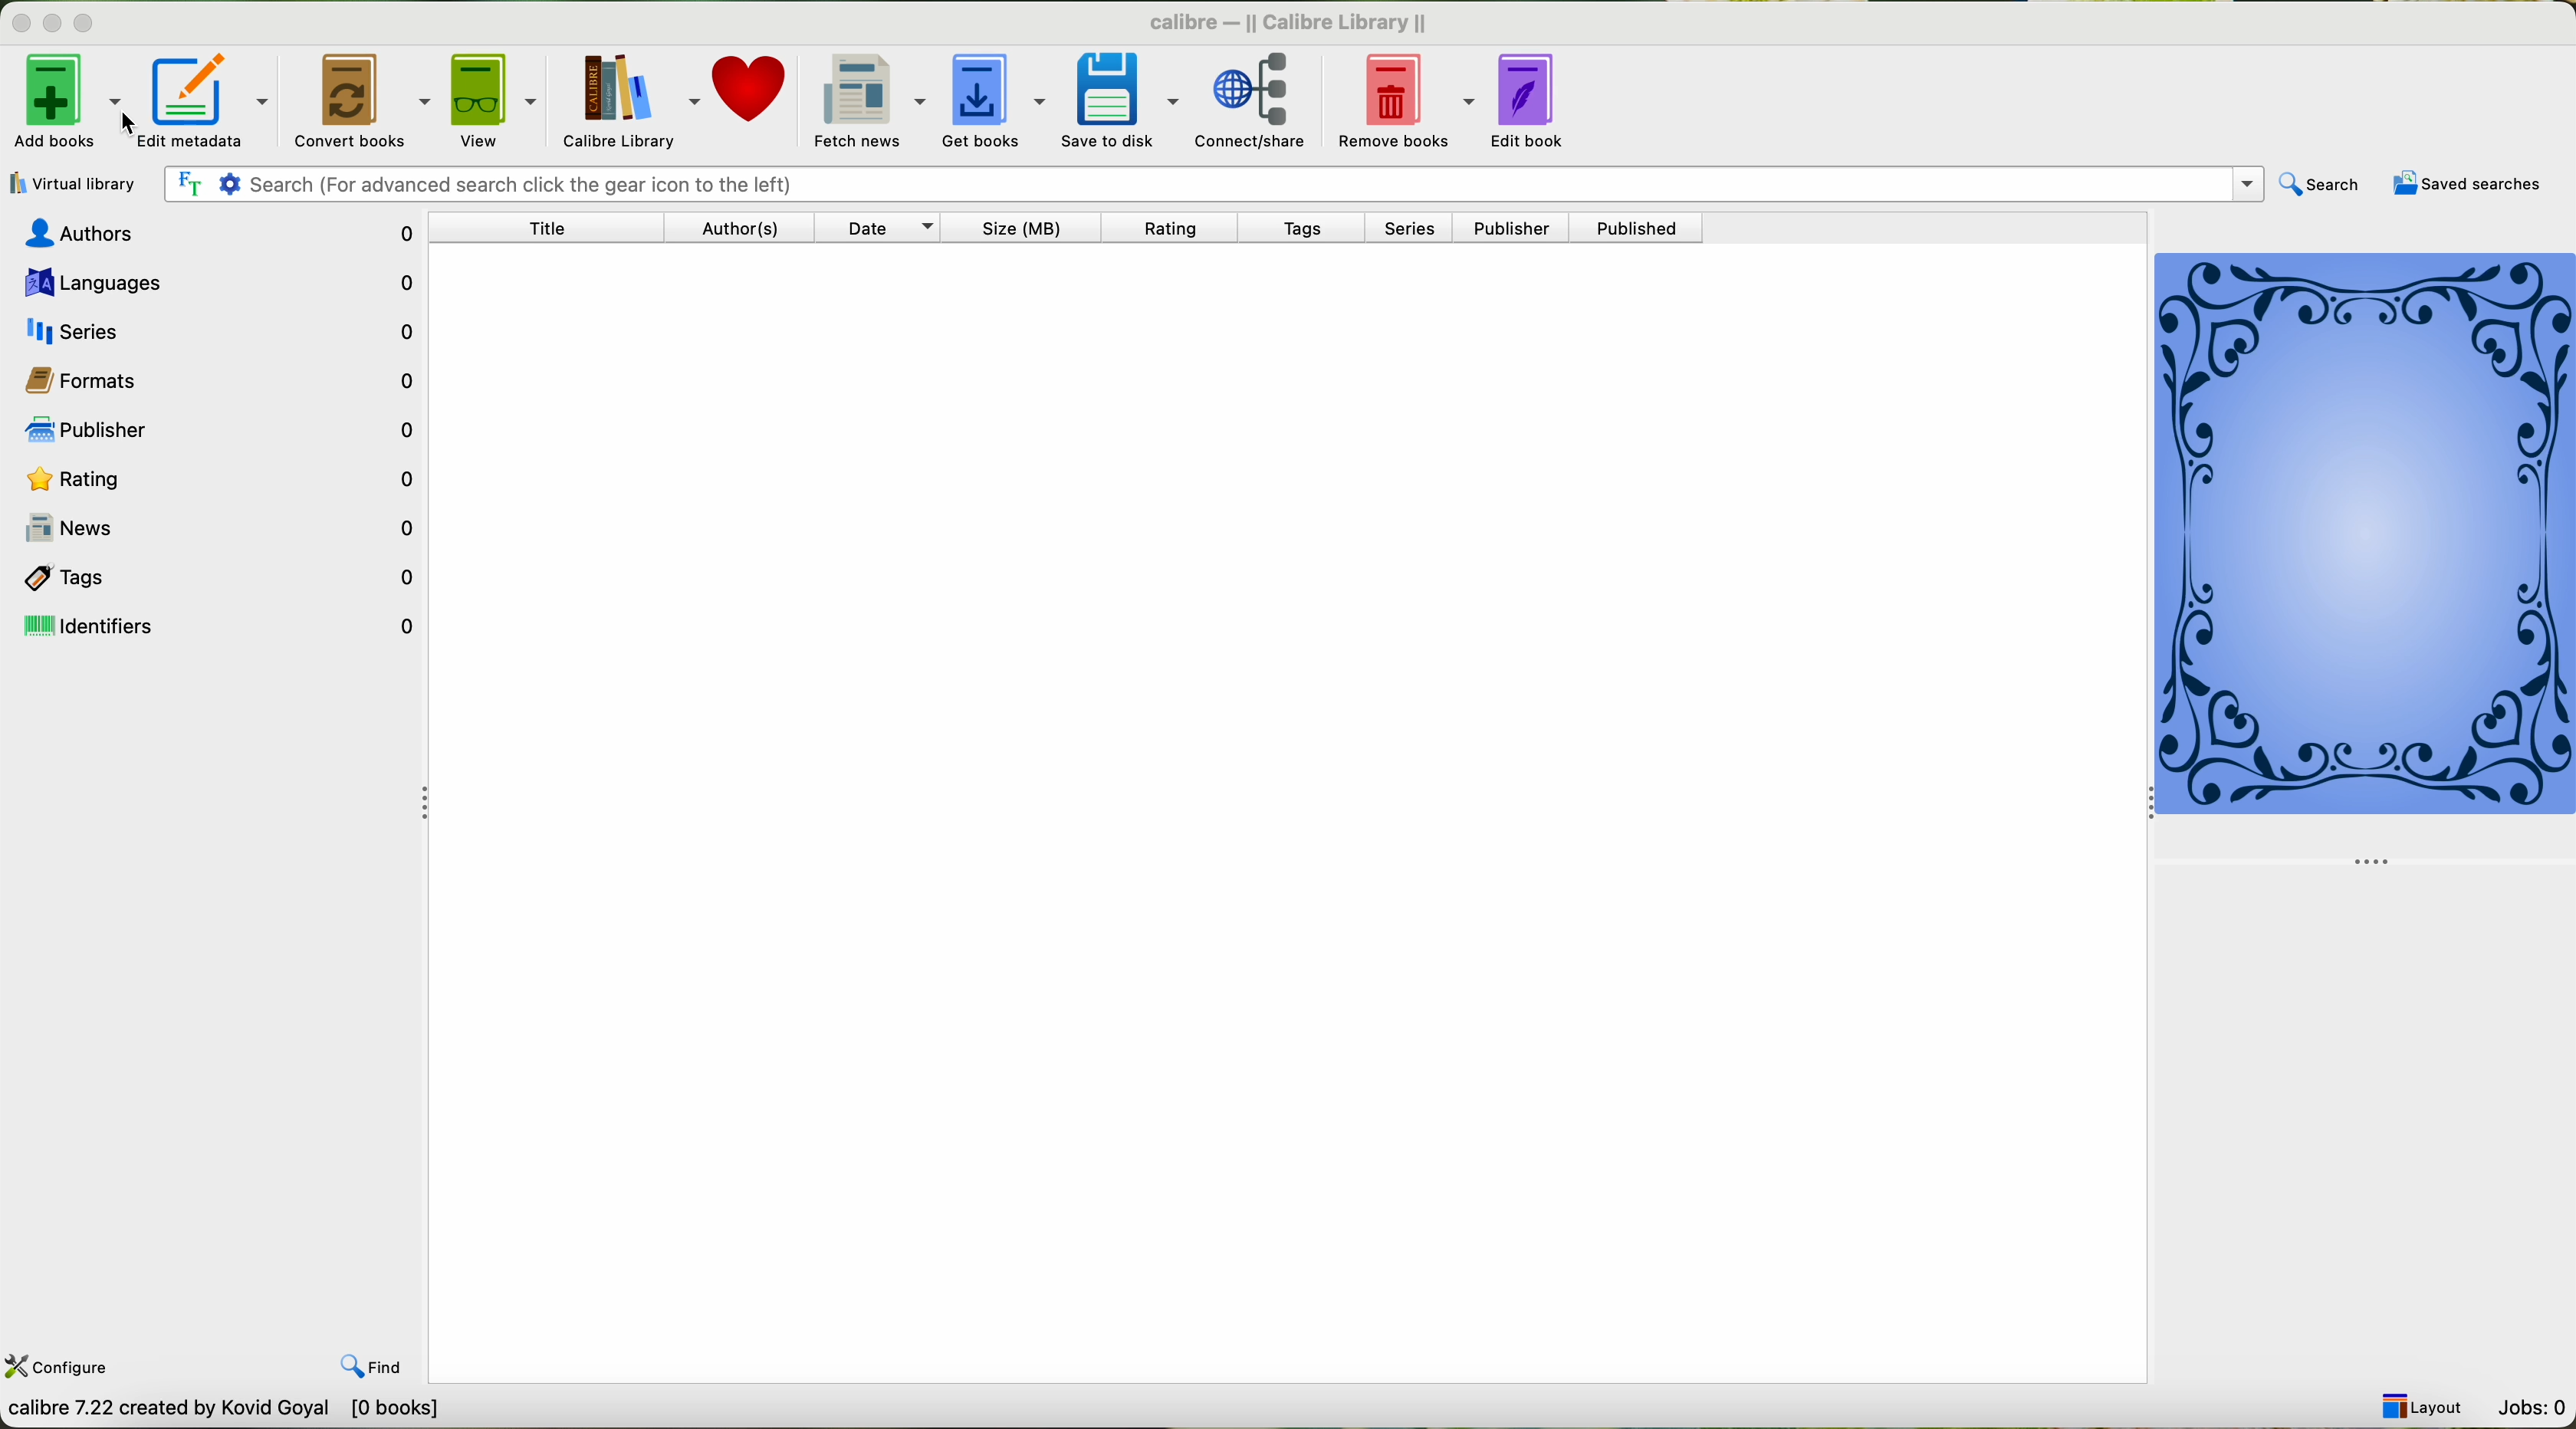 The image size is (2576, 1429). Describe the element at coordinates (220, 625) in the screenshot. I see `identifiers` at that location.